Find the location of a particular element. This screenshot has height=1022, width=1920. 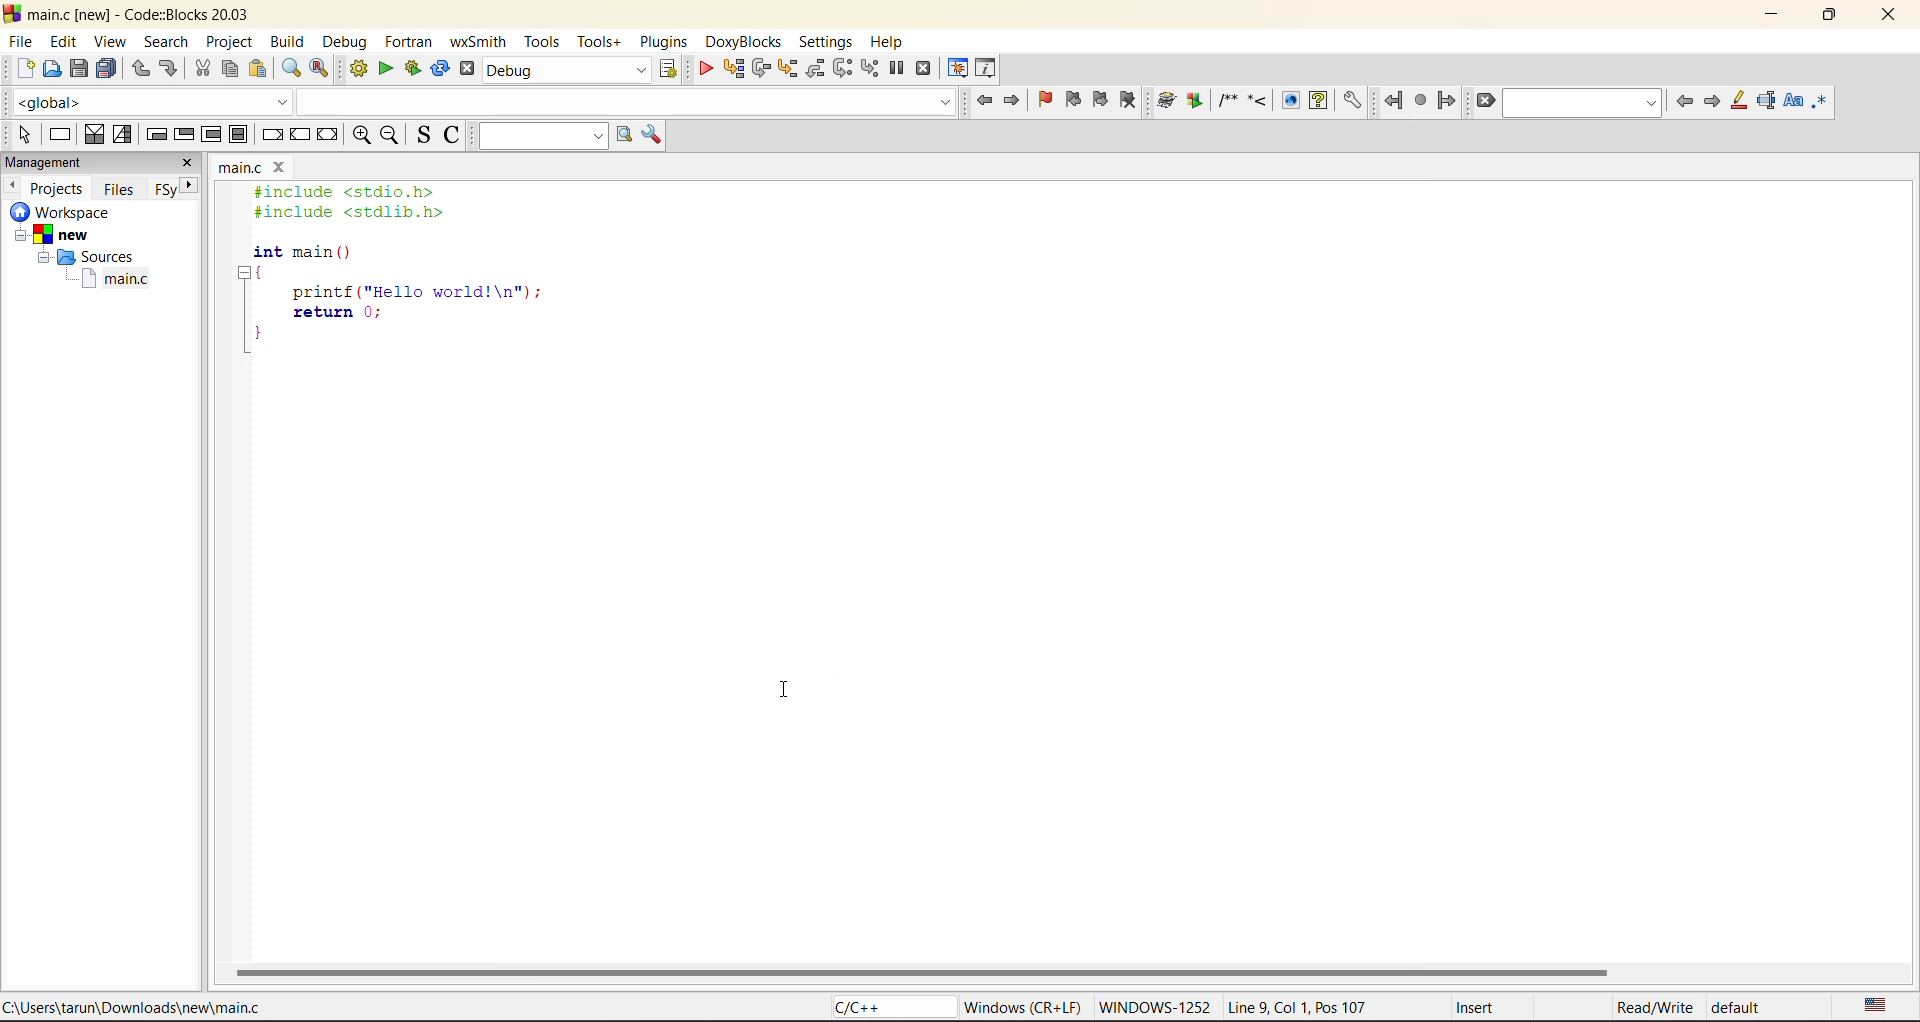

maximize is located at coordinates (1835, 18).